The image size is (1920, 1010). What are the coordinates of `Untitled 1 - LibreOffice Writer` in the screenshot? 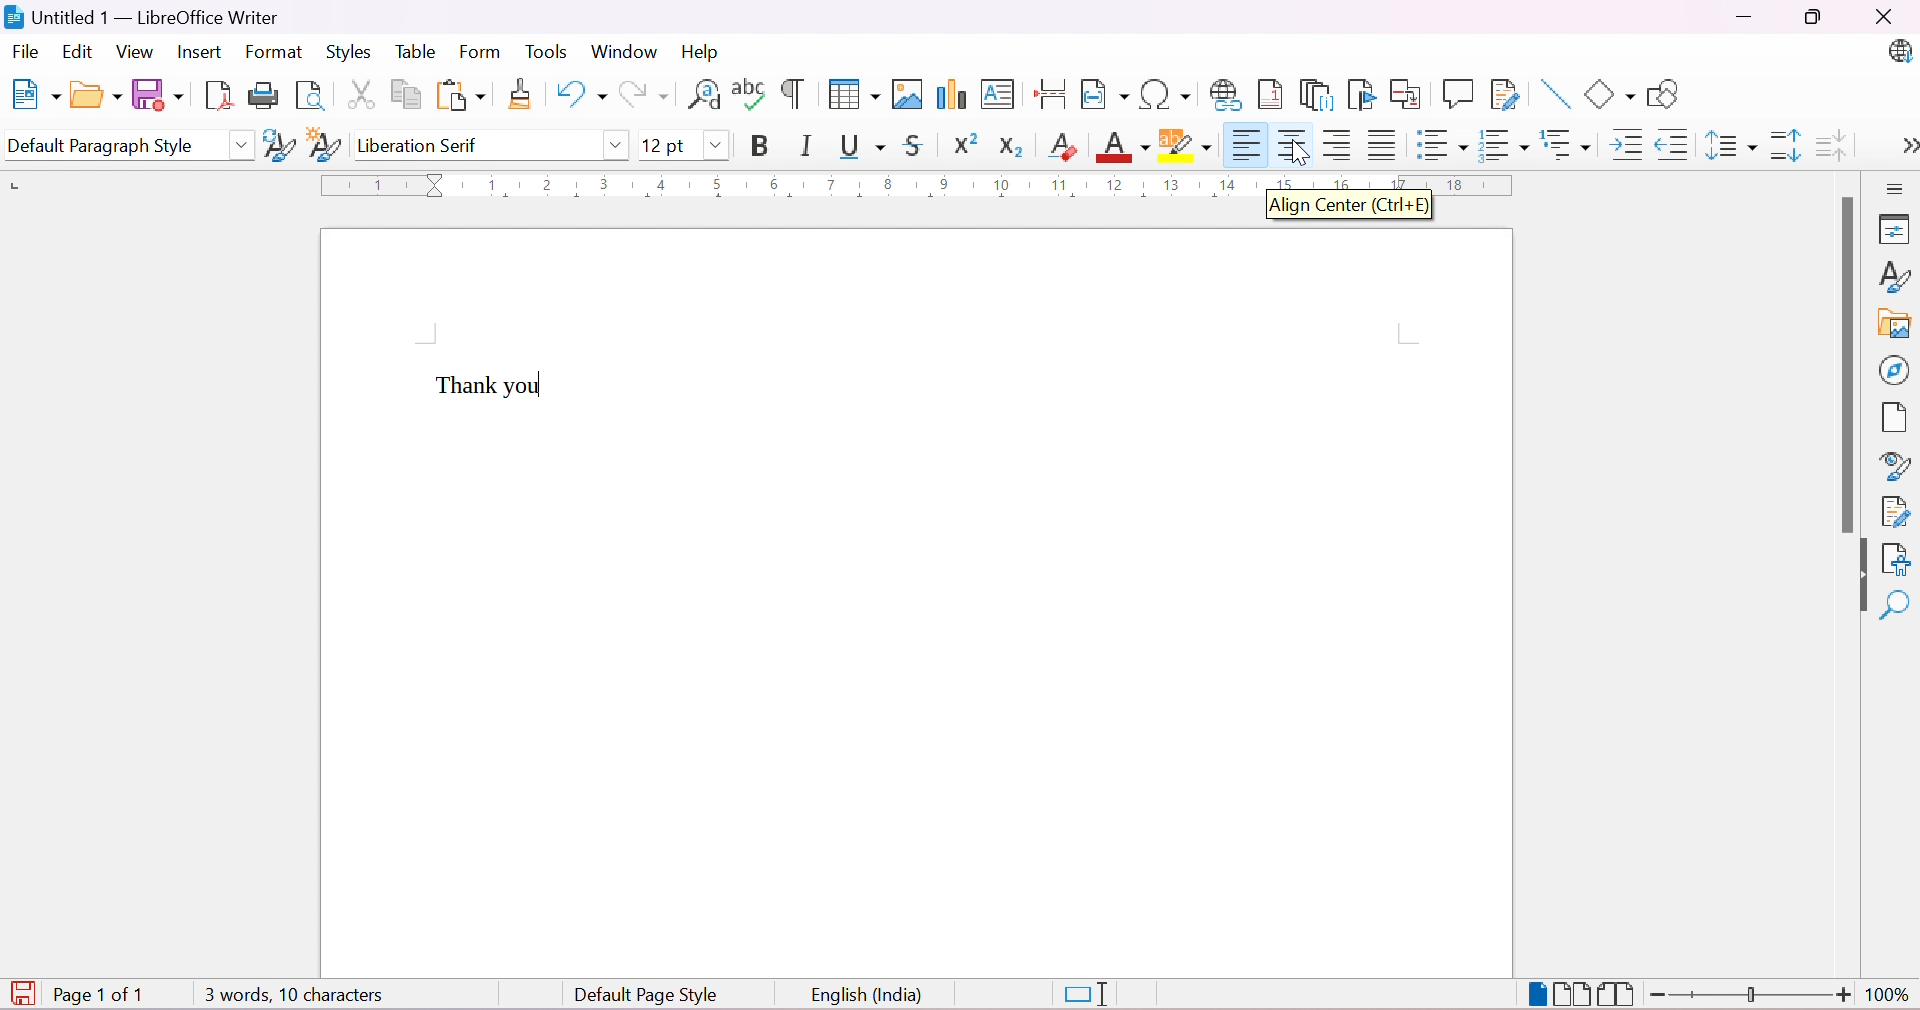 It's located at (140, 16).